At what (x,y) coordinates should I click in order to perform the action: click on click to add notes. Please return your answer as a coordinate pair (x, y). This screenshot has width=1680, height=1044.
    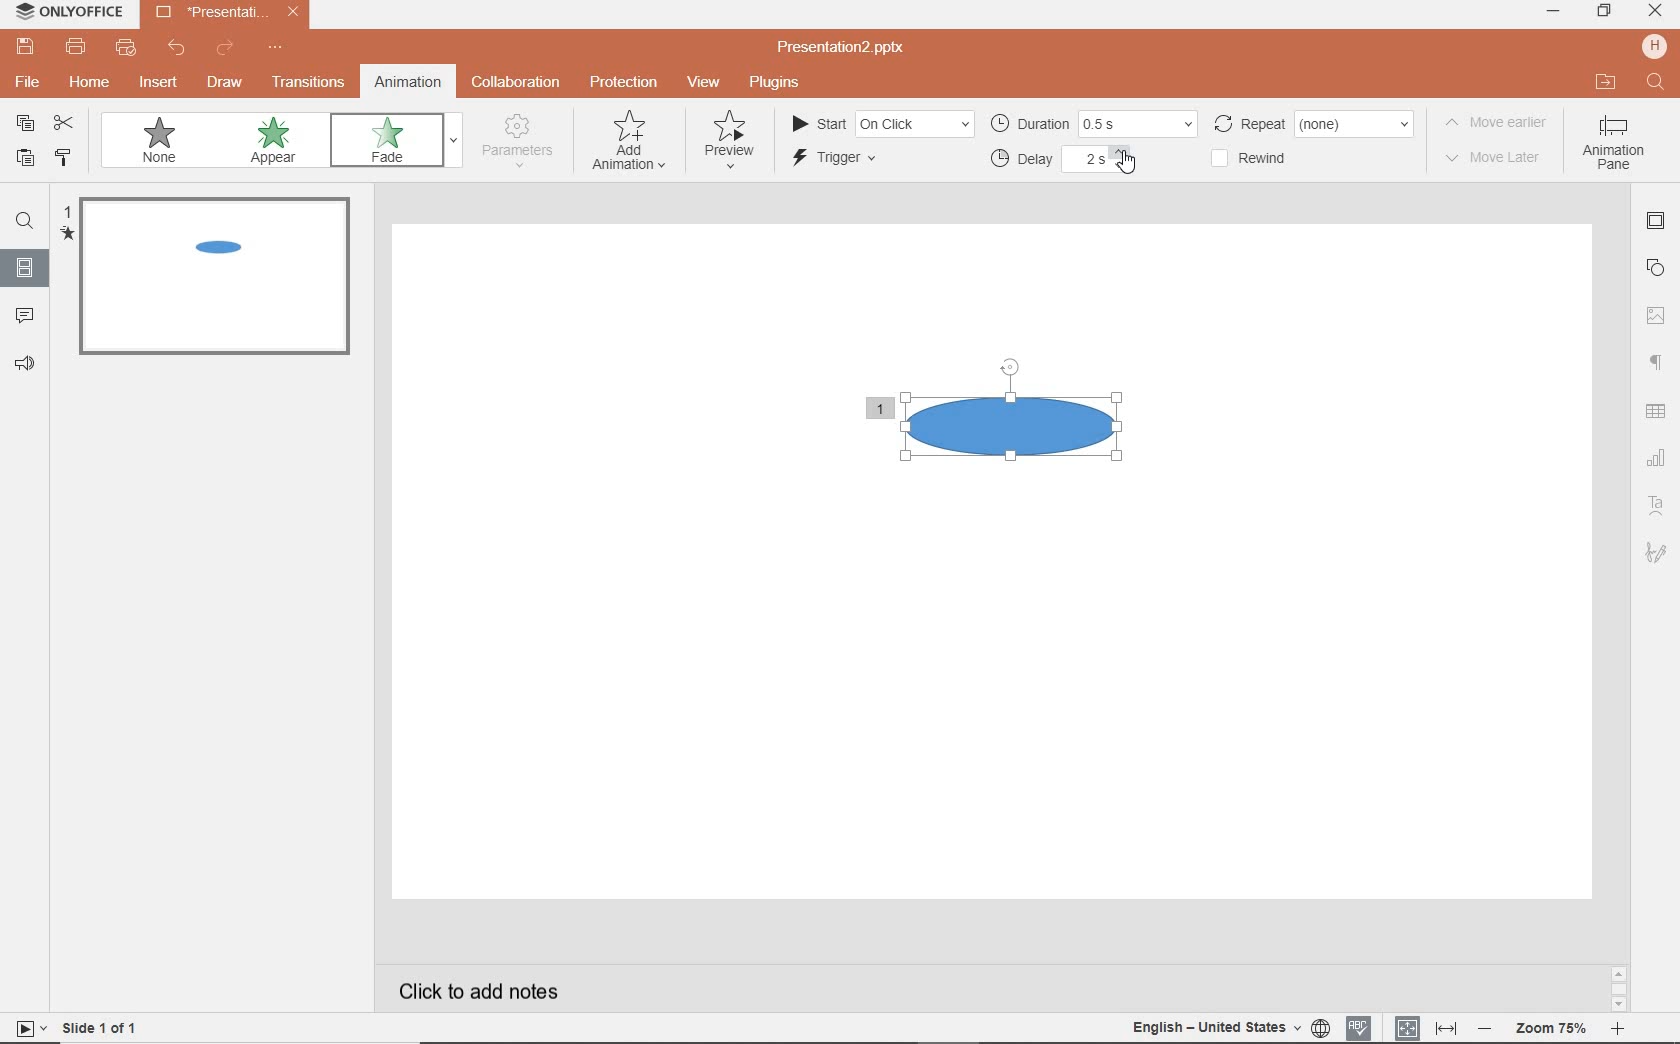
    Looking at the image, I should click on (482, 991).